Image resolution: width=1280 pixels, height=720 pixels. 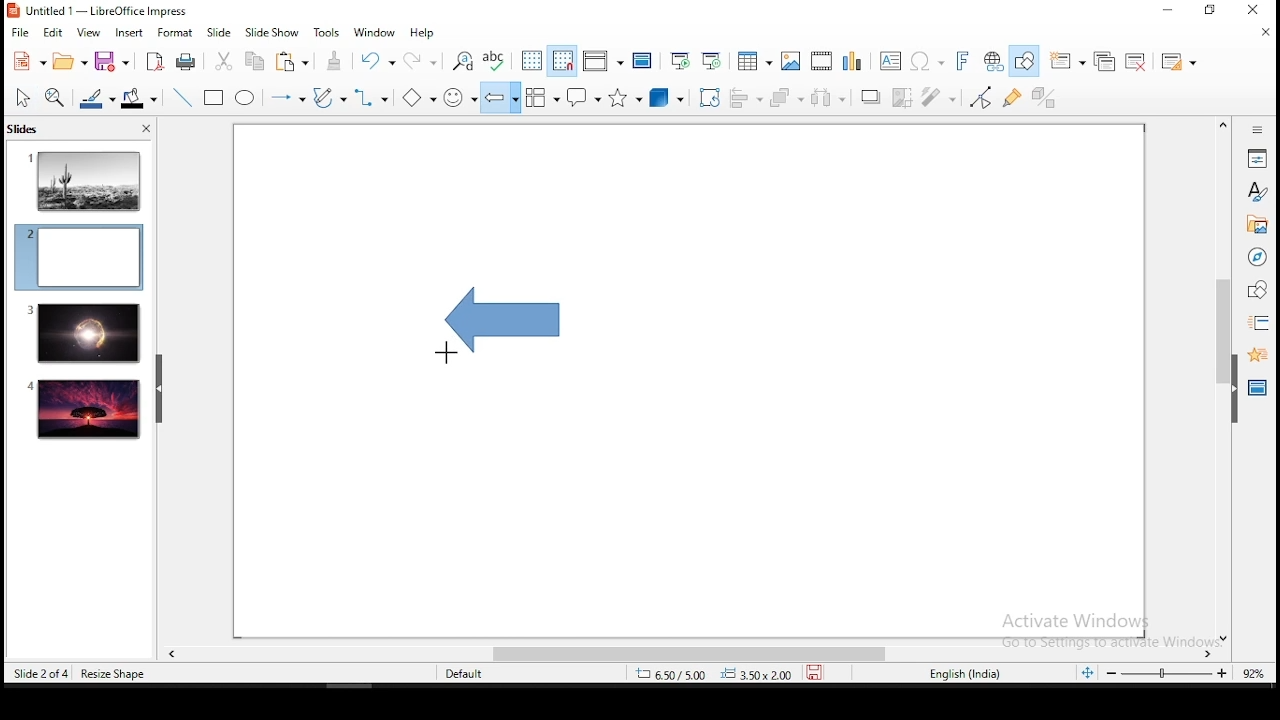 What do you see at coordinates (448, 355) in the screenshot?
I see `mouse pointer` at bounding box center [448, 355].